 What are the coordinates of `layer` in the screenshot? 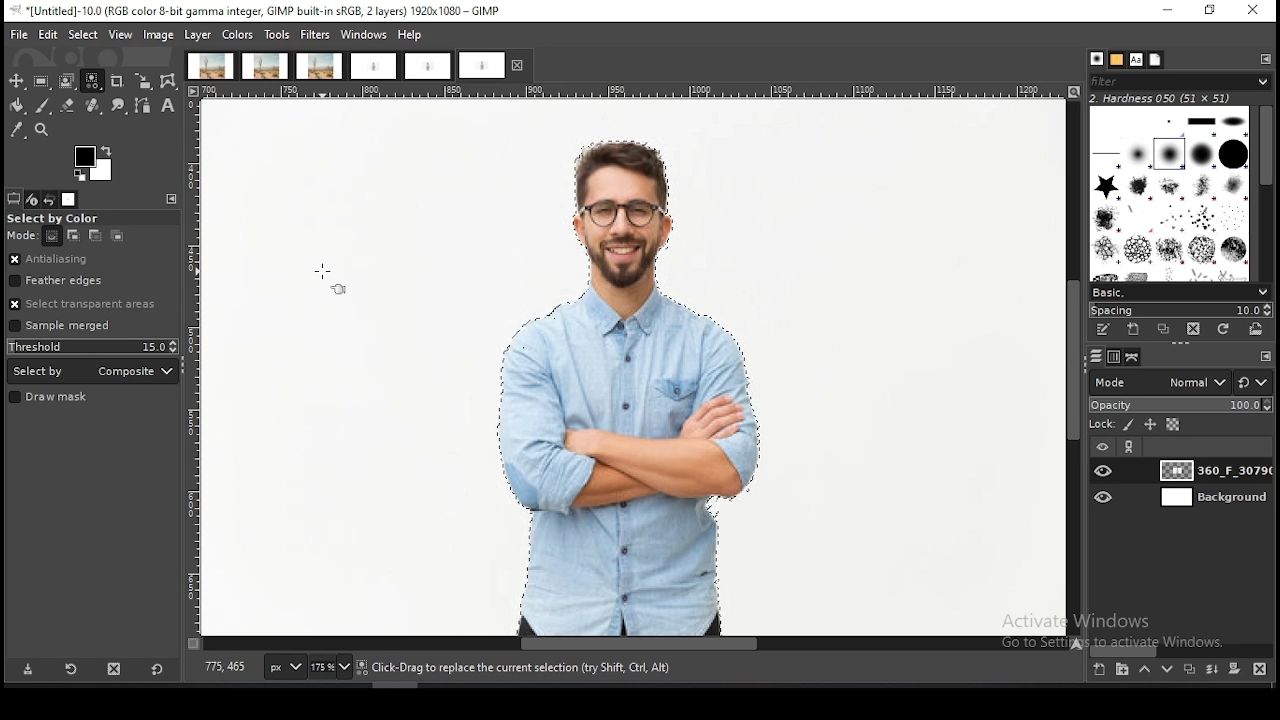 It's located at (198, 35).